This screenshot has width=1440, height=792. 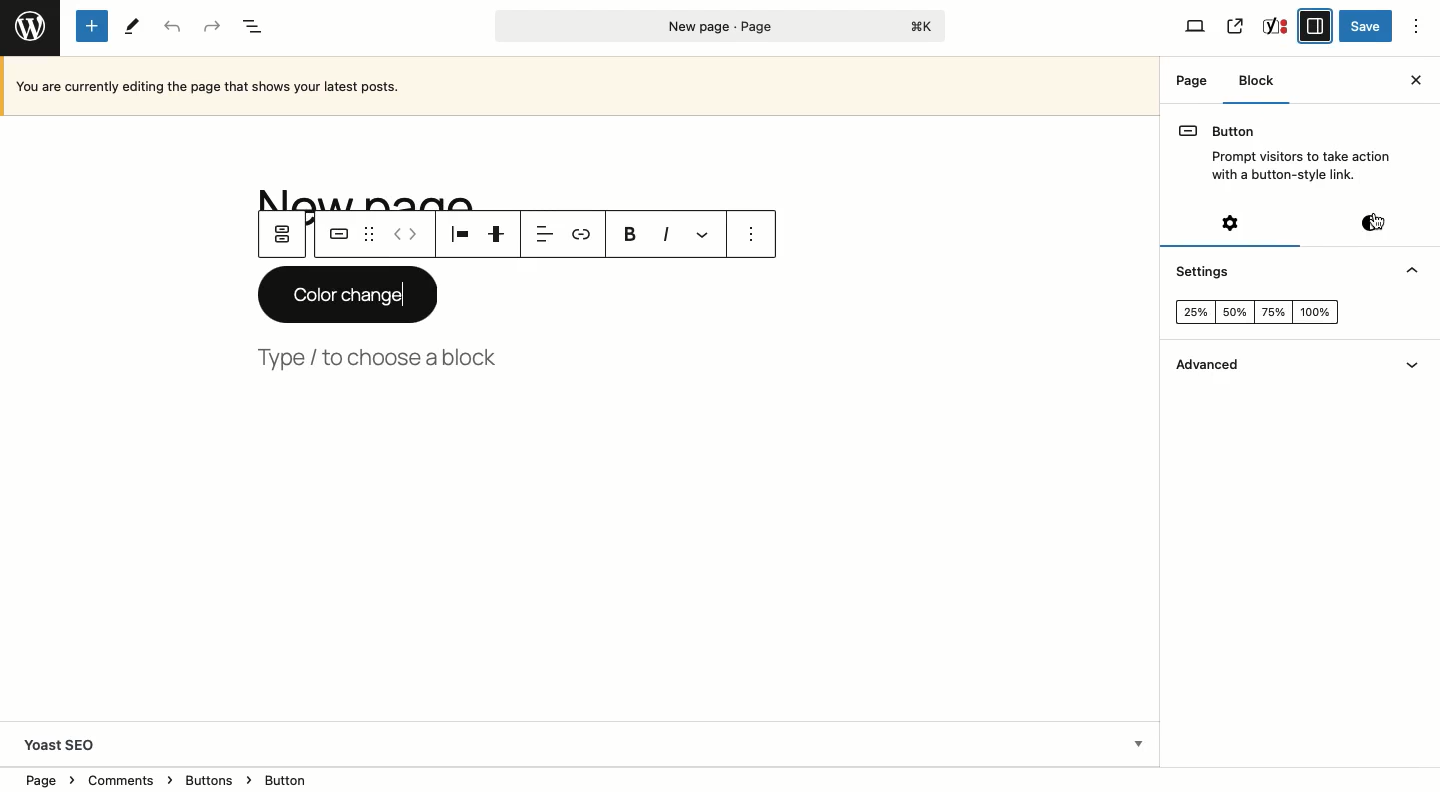 I want to click on Align, so click(x=457, y=234).